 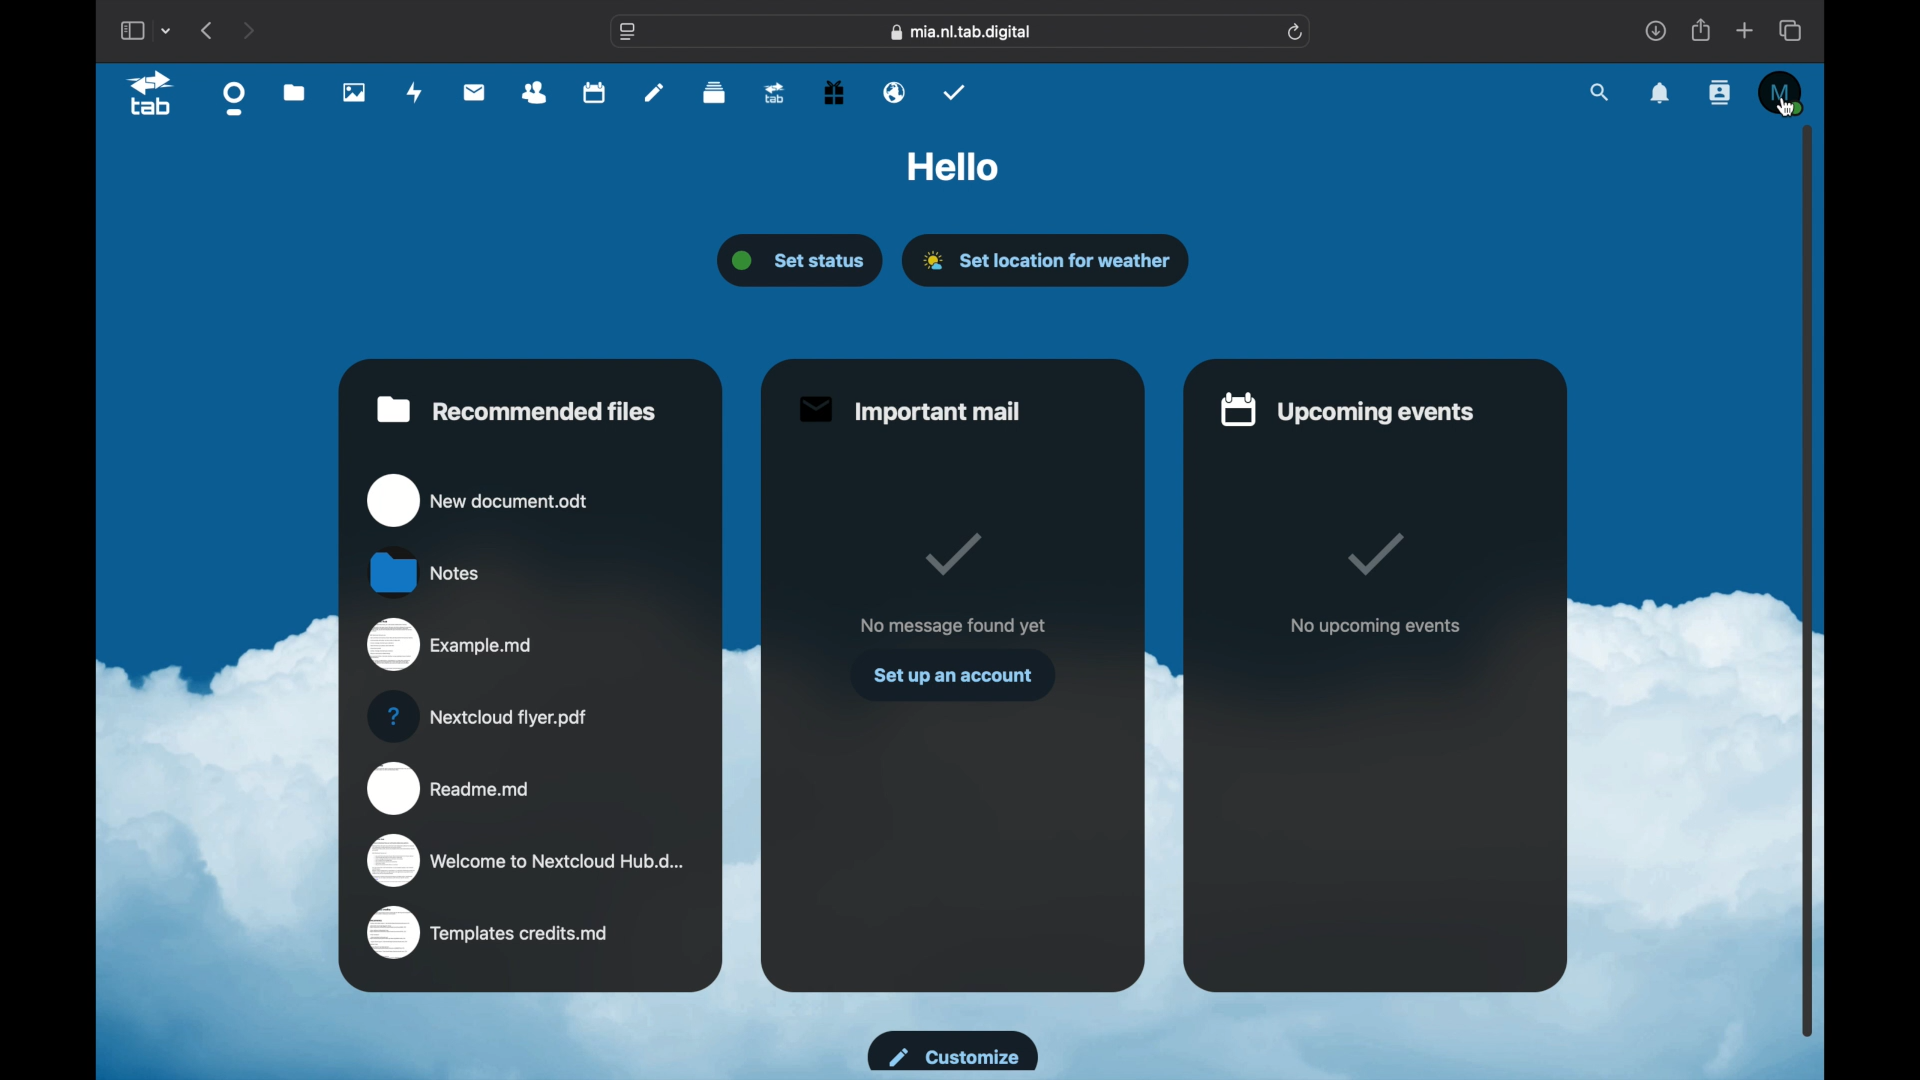 What do you see at coordinates (964, 32) in the screenshot?
I see `web address` at bounding box center [964, 32].